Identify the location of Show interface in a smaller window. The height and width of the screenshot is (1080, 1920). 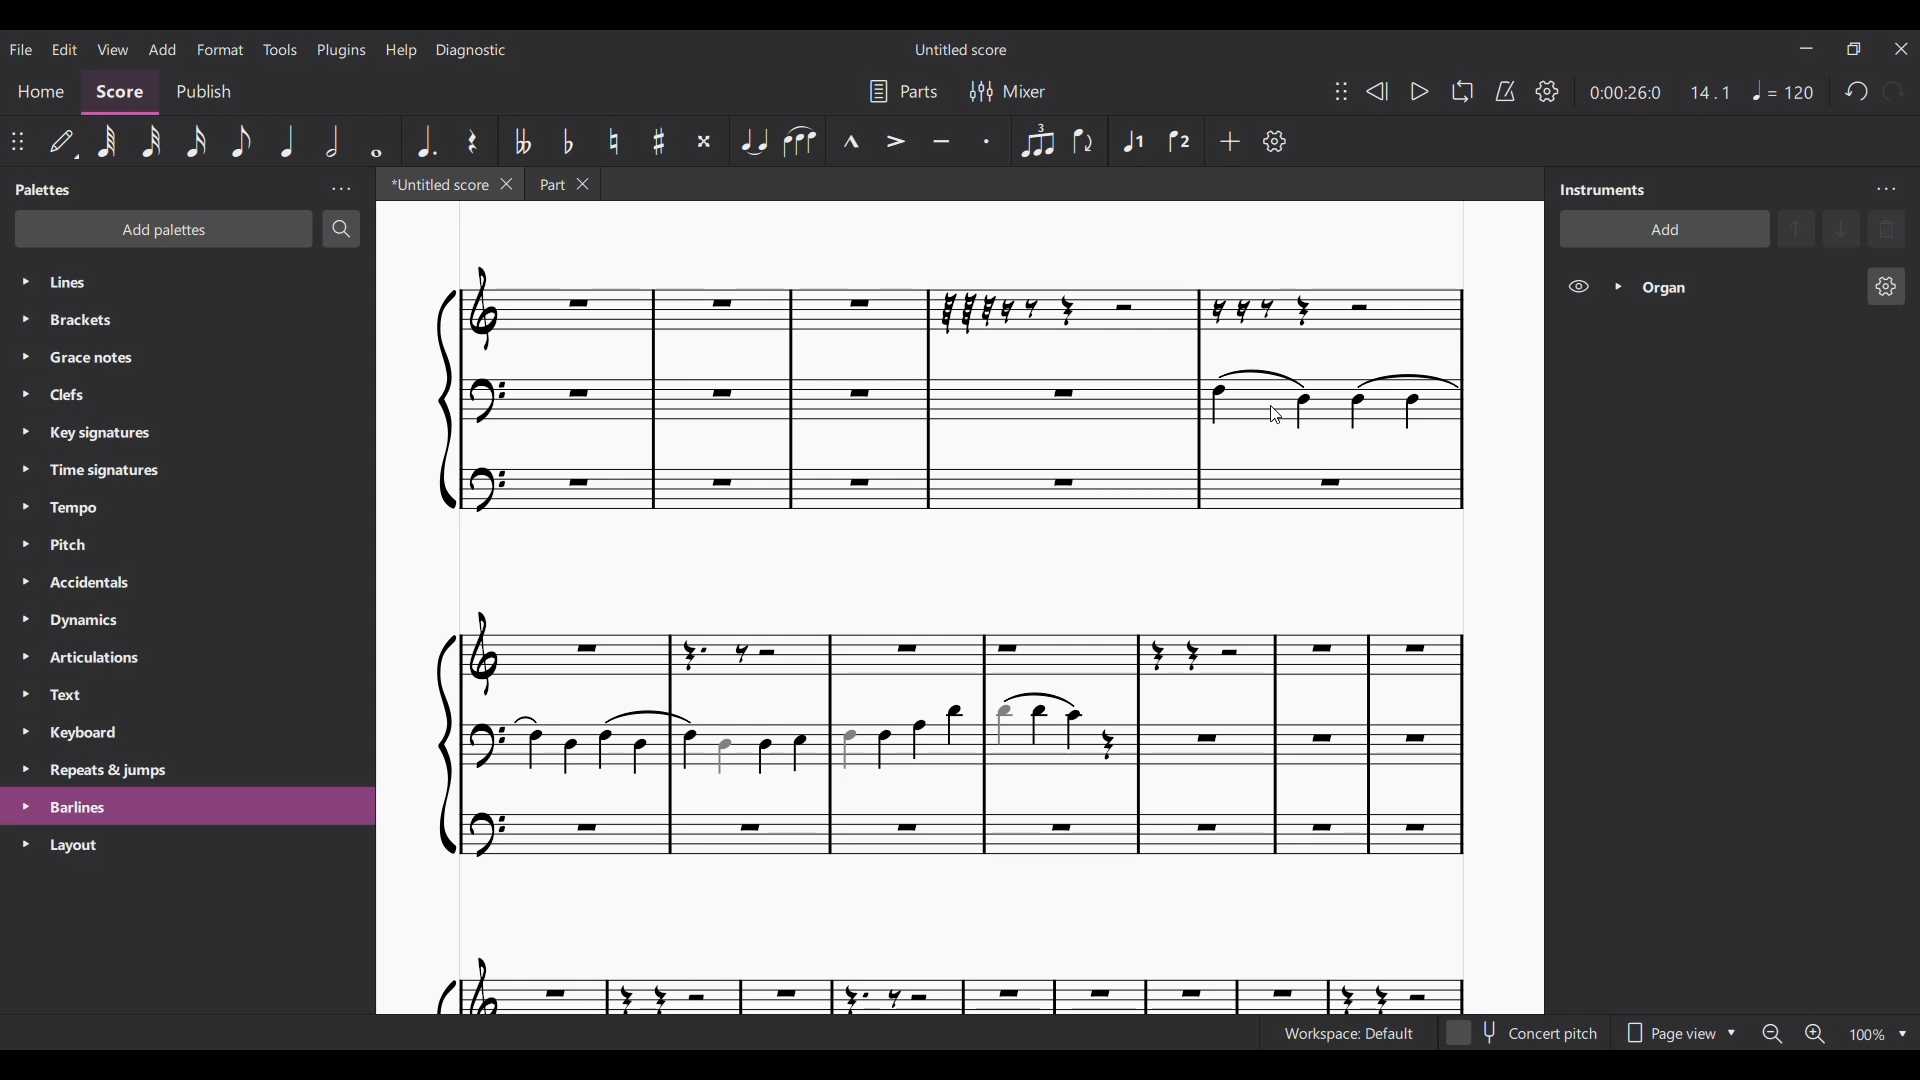
(1853, 49).